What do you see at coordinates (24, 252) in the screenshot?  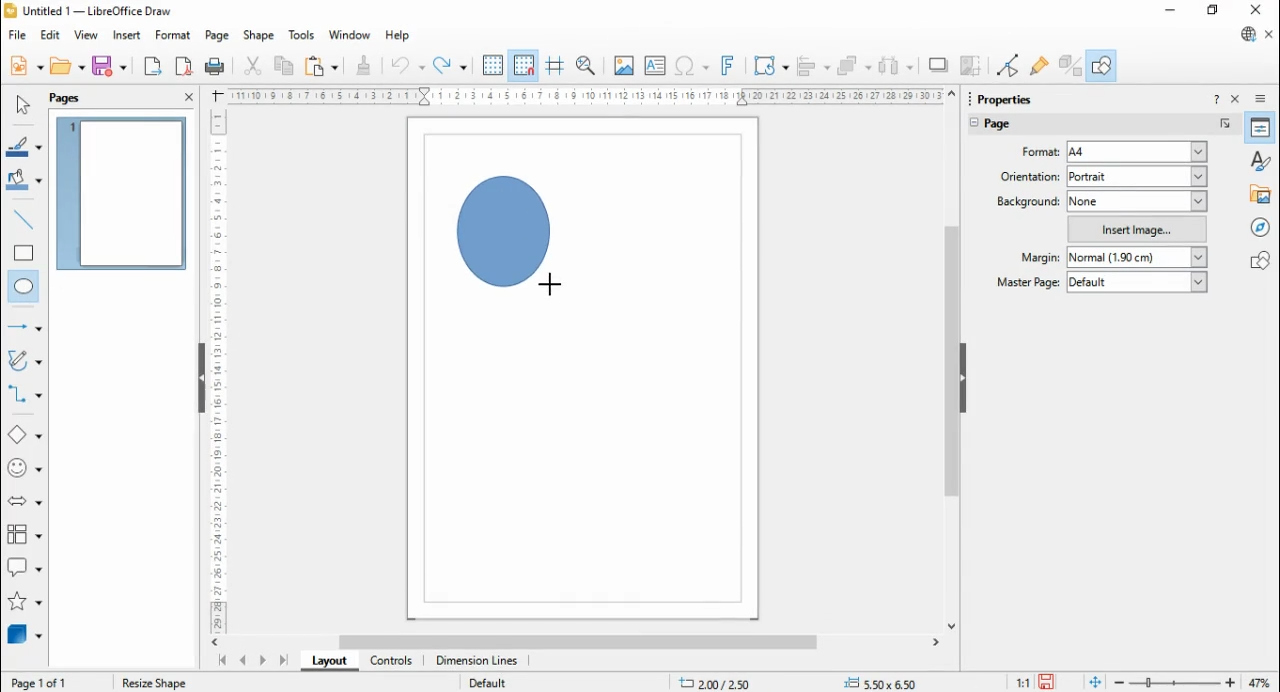 I see `rectangle` at bounding box center [24, 252].